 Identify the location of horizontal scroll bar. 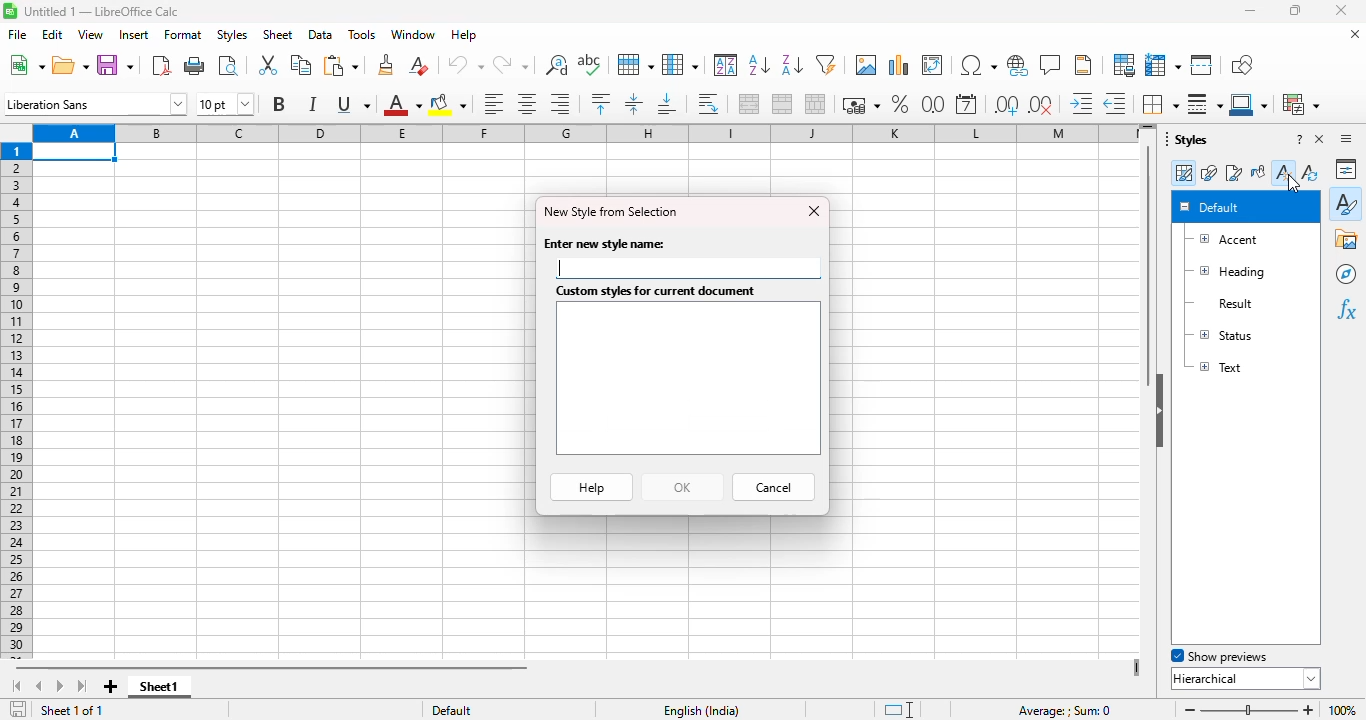
(322, 668).